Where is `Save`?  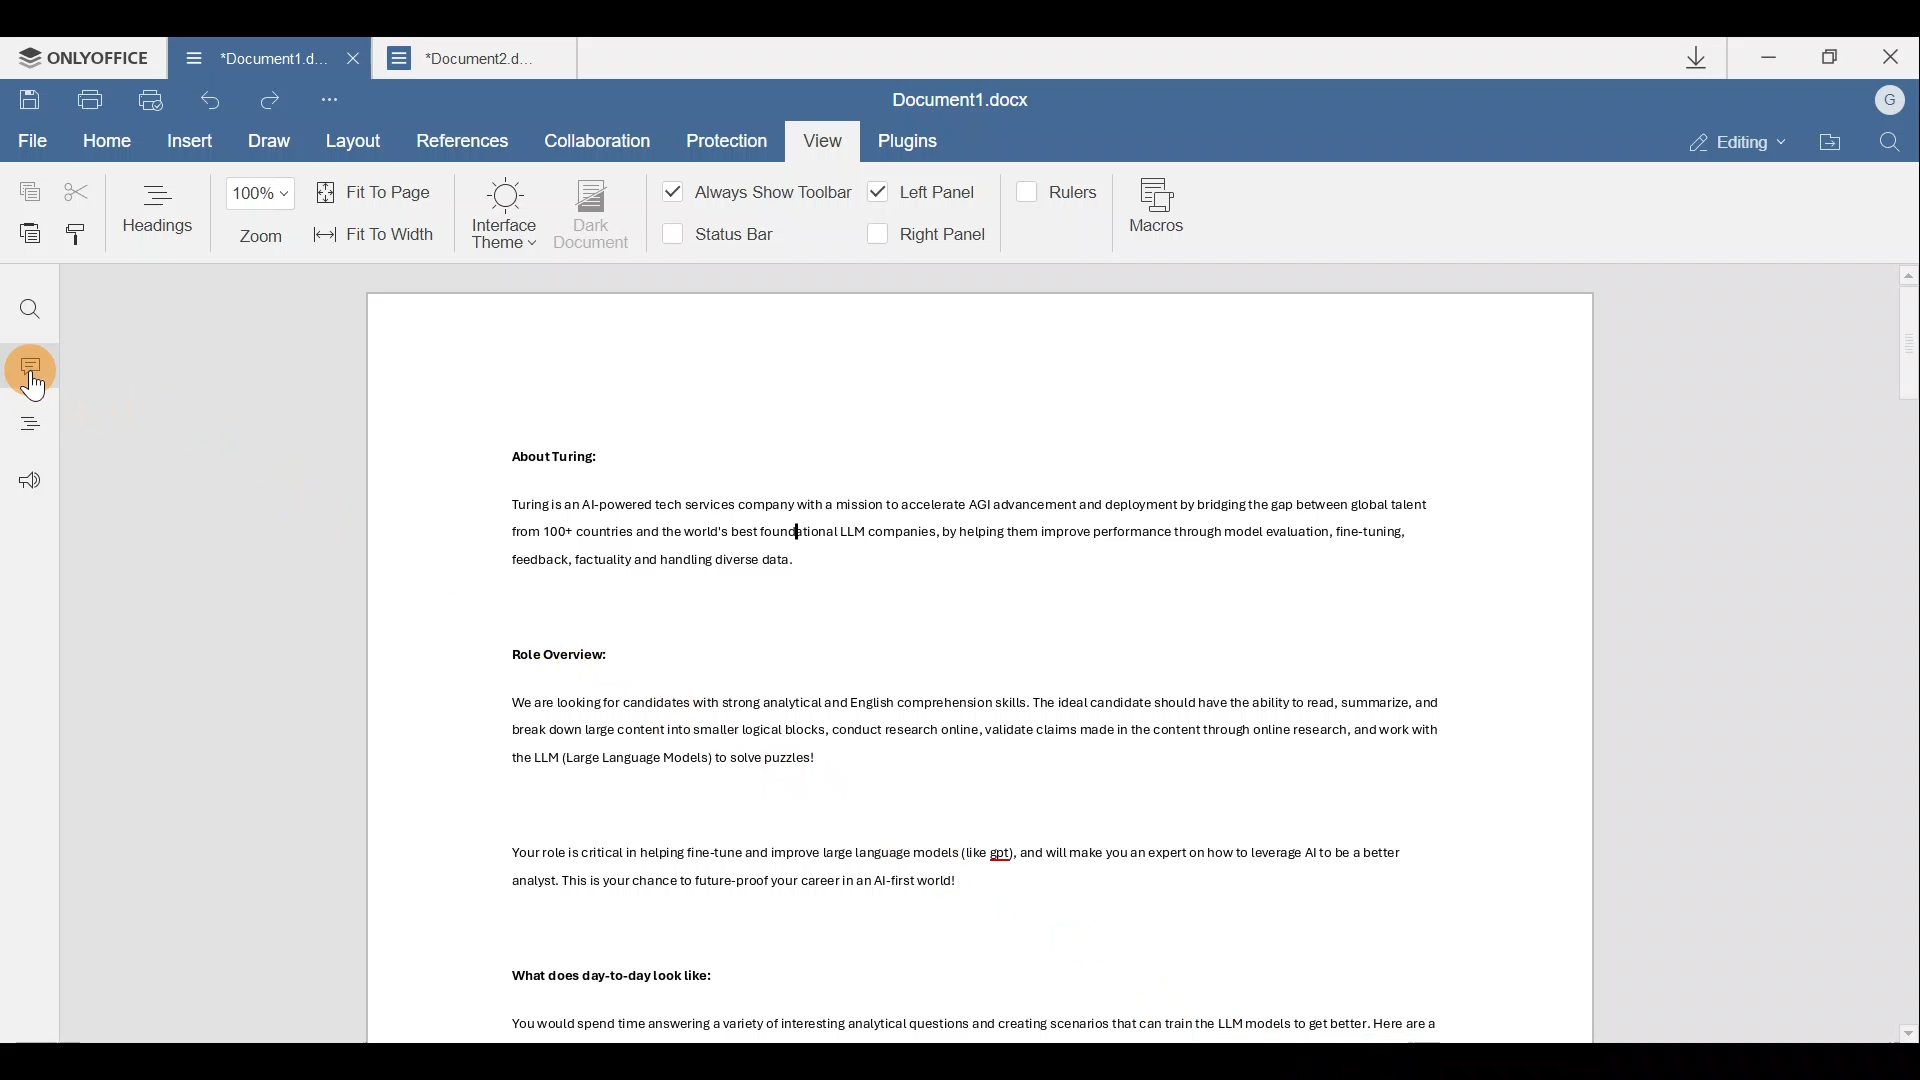 Save is located at coordinates (30, 102).